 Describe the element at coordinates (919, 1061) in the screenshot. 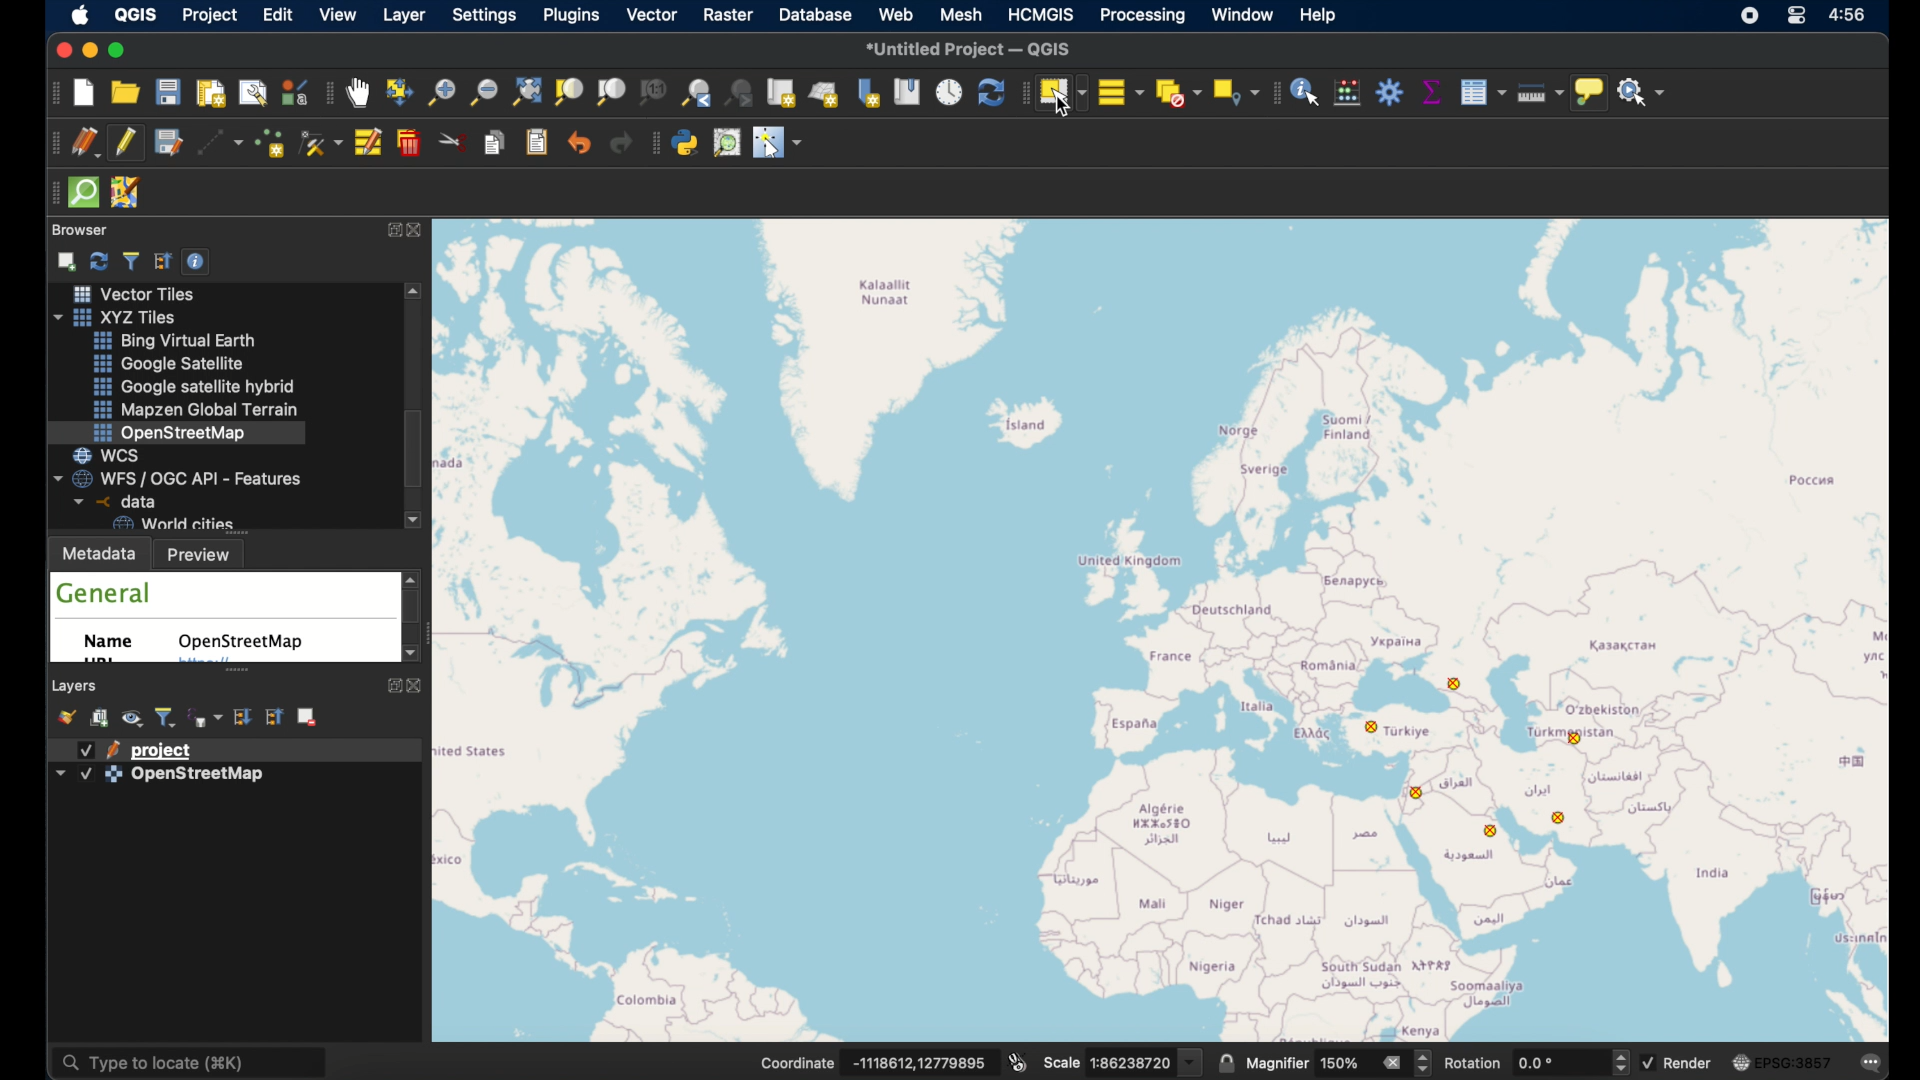

I see `coordinate` at that location.